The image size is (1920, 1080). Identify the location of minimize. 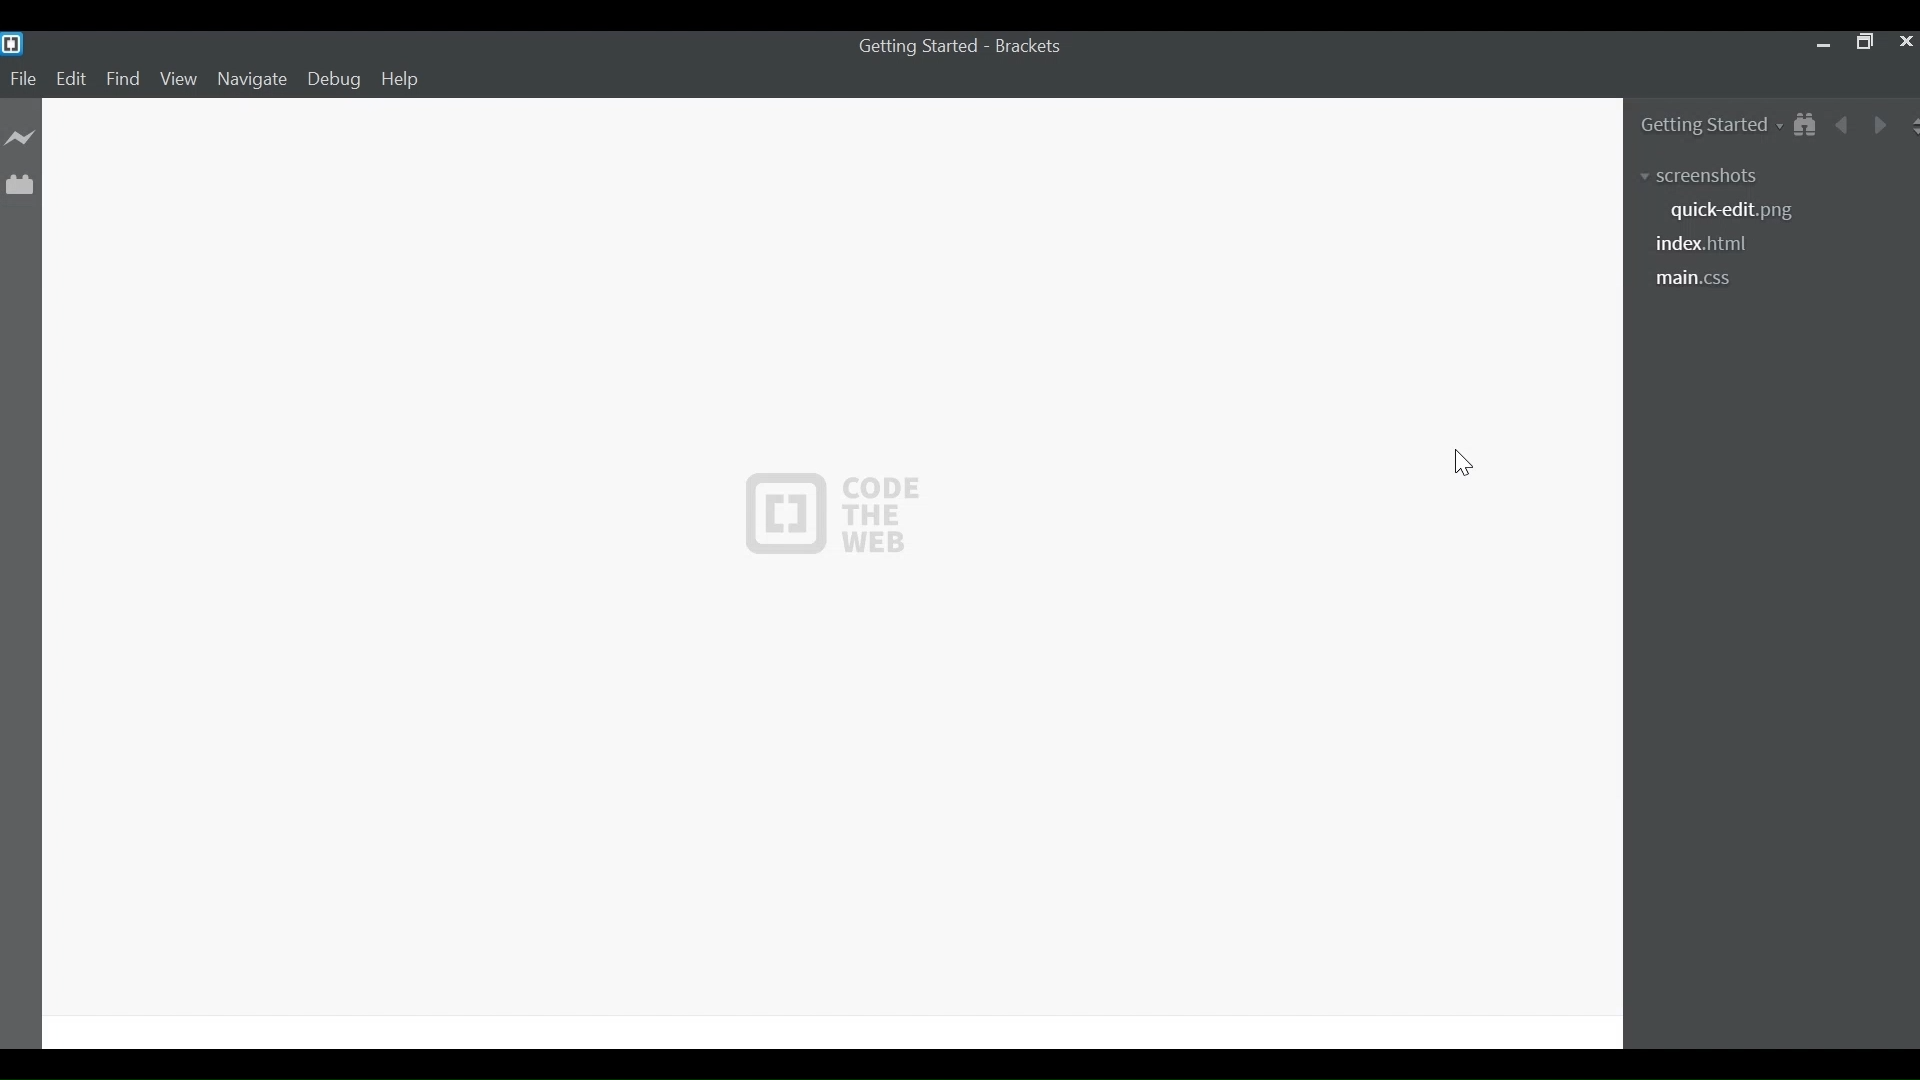
(1822, 44).